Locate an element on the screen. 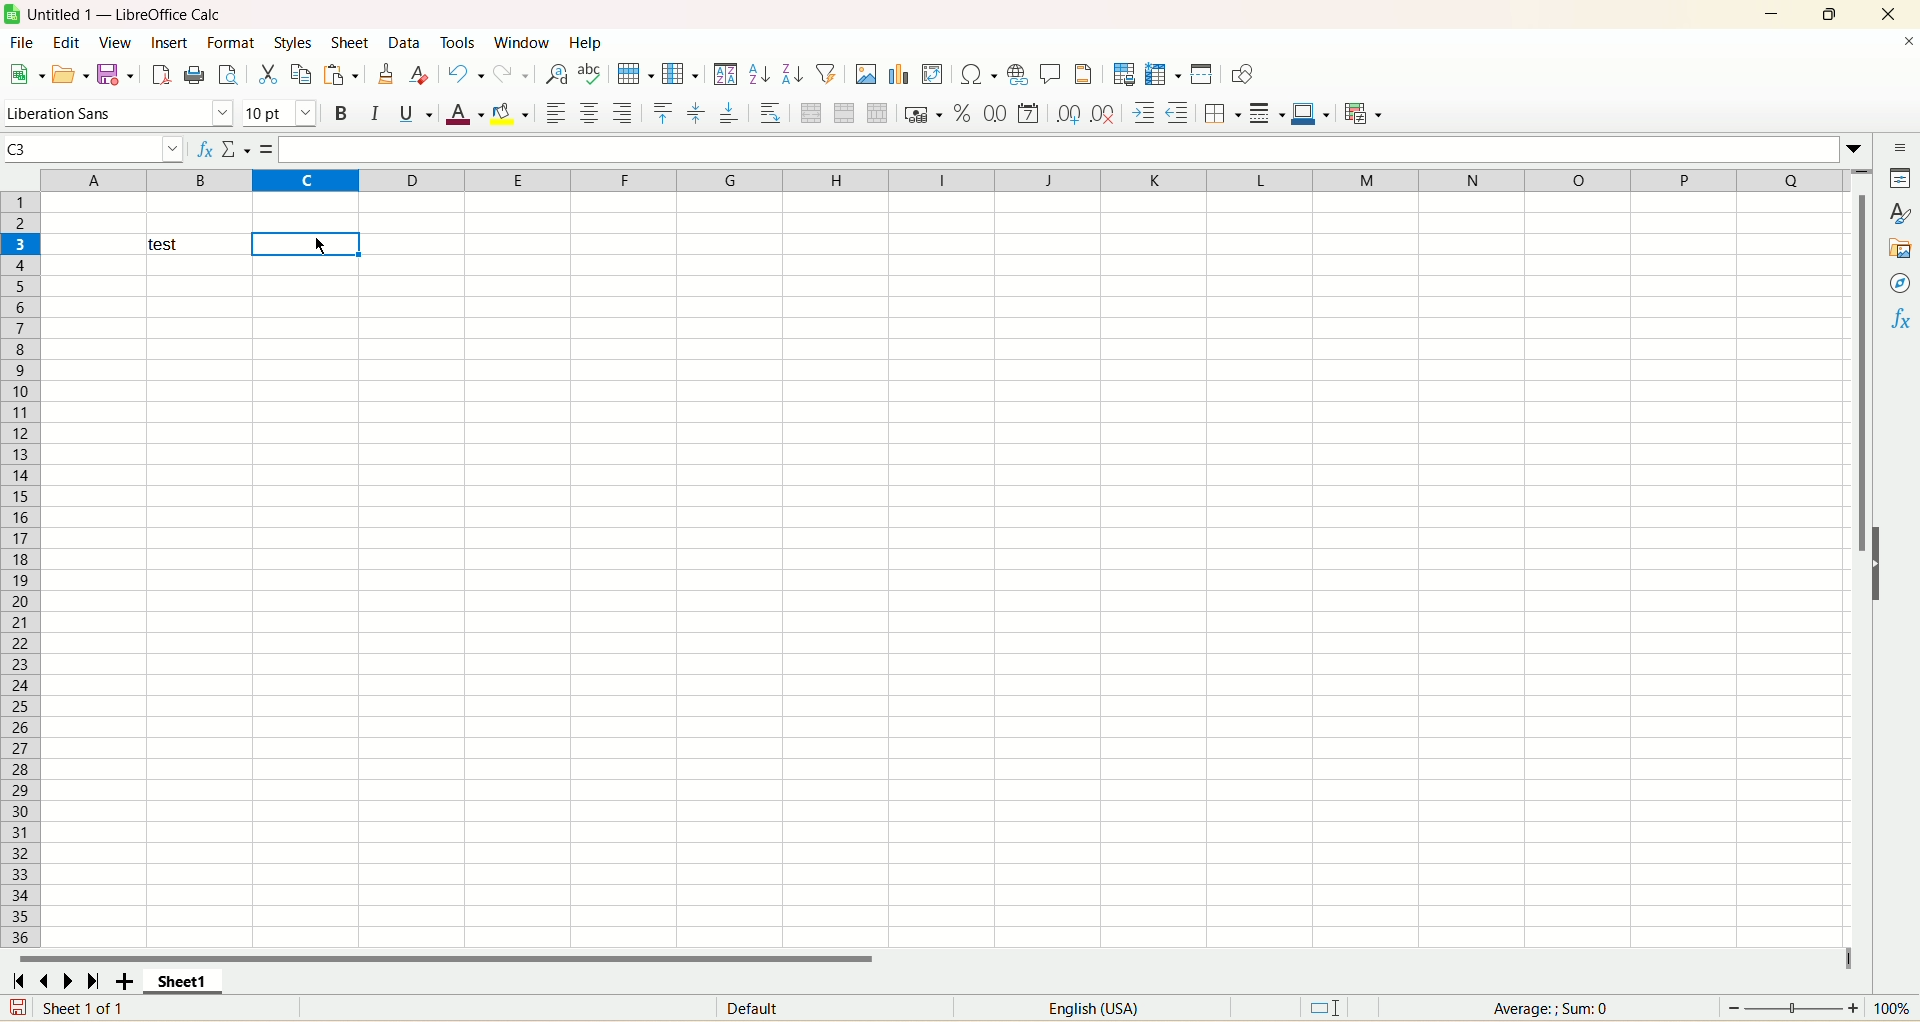  align center is located at coordinates (589, 113).